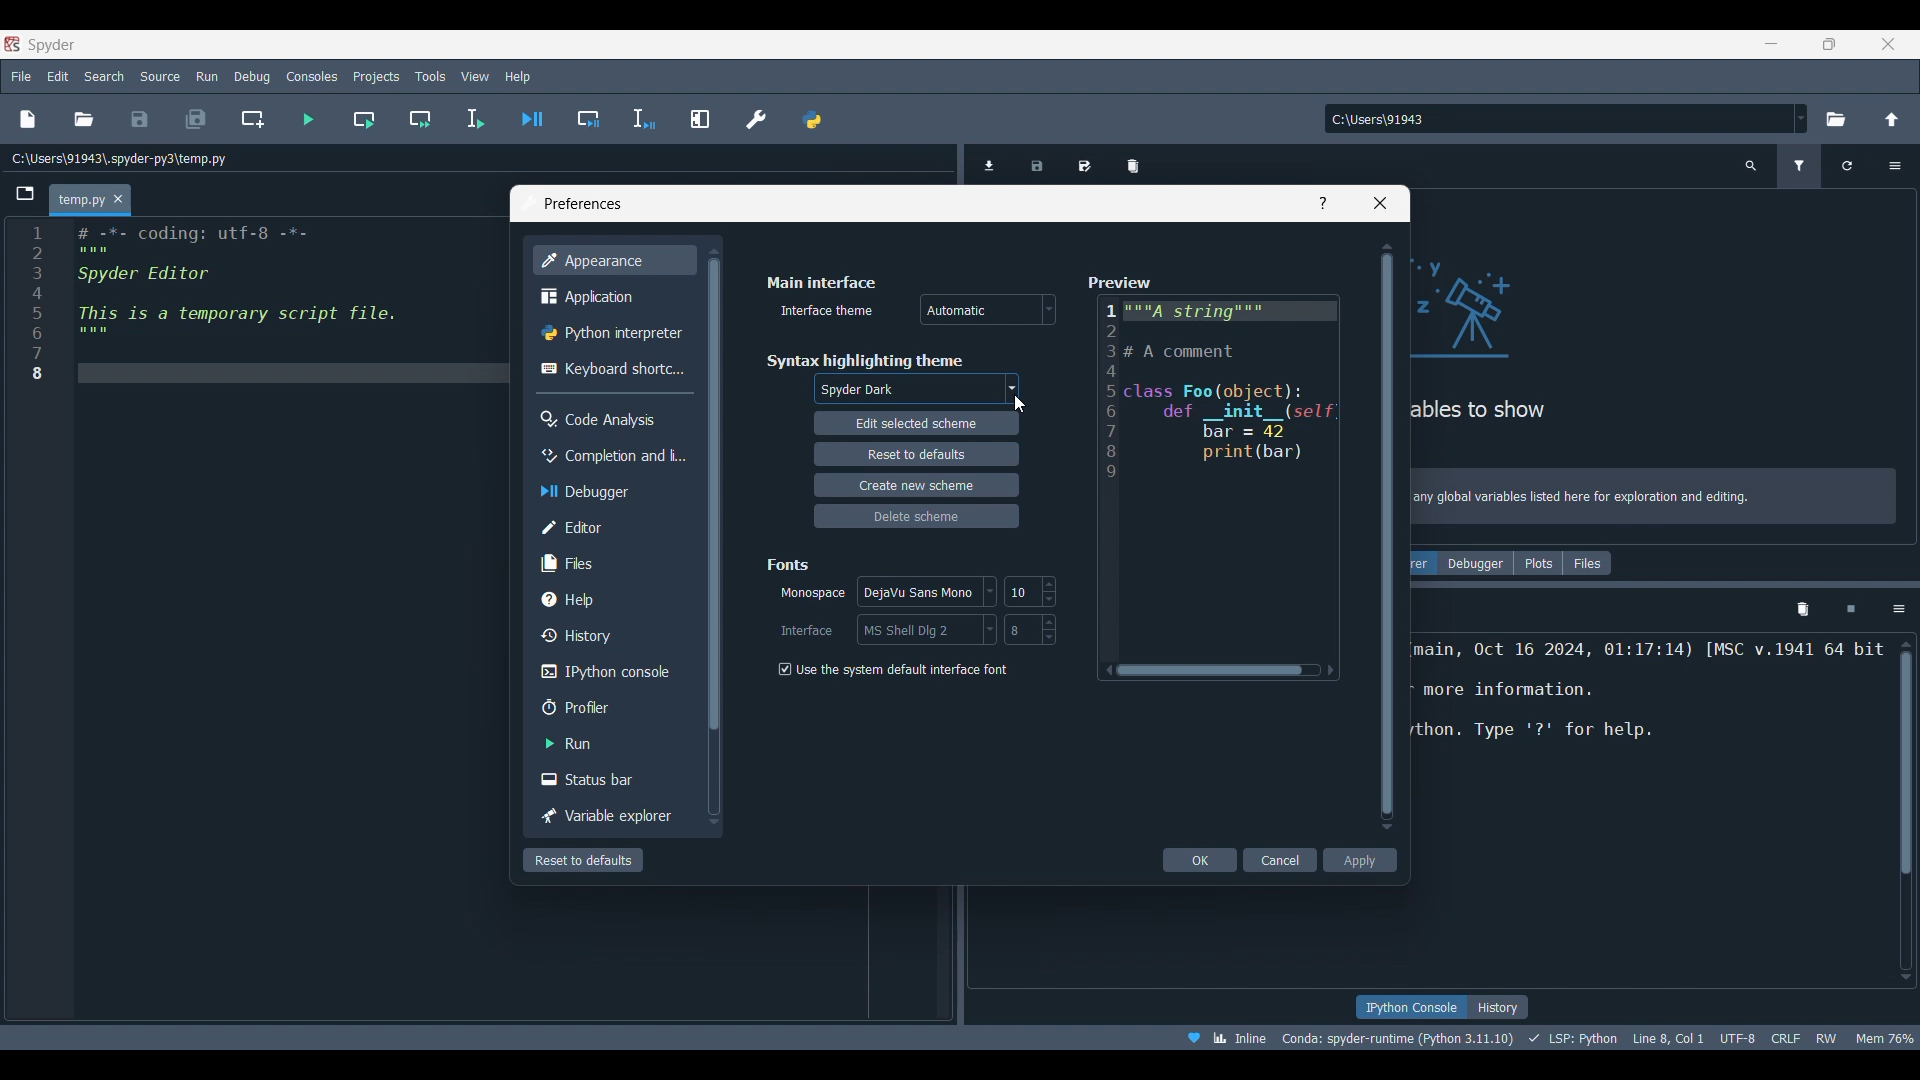 The image size is (1920, 1080). I want to click on interpreter, so click(1394, 1038).